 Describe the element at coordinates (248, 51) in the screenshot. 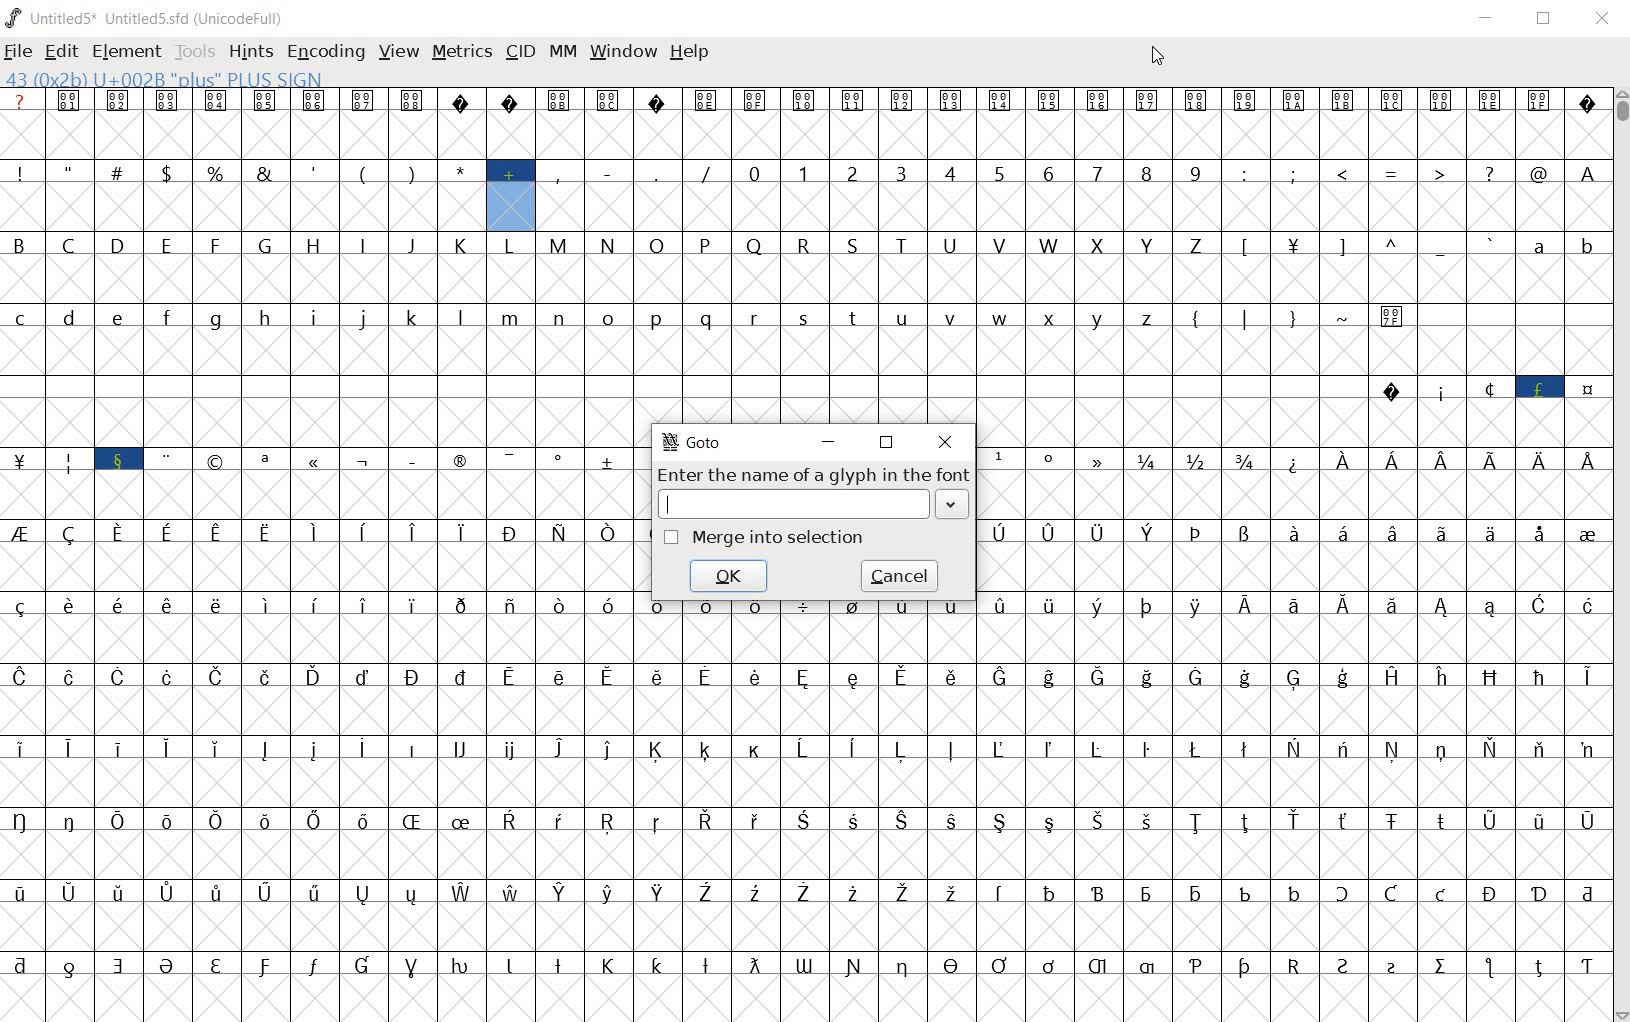

I see `hints` at that location.